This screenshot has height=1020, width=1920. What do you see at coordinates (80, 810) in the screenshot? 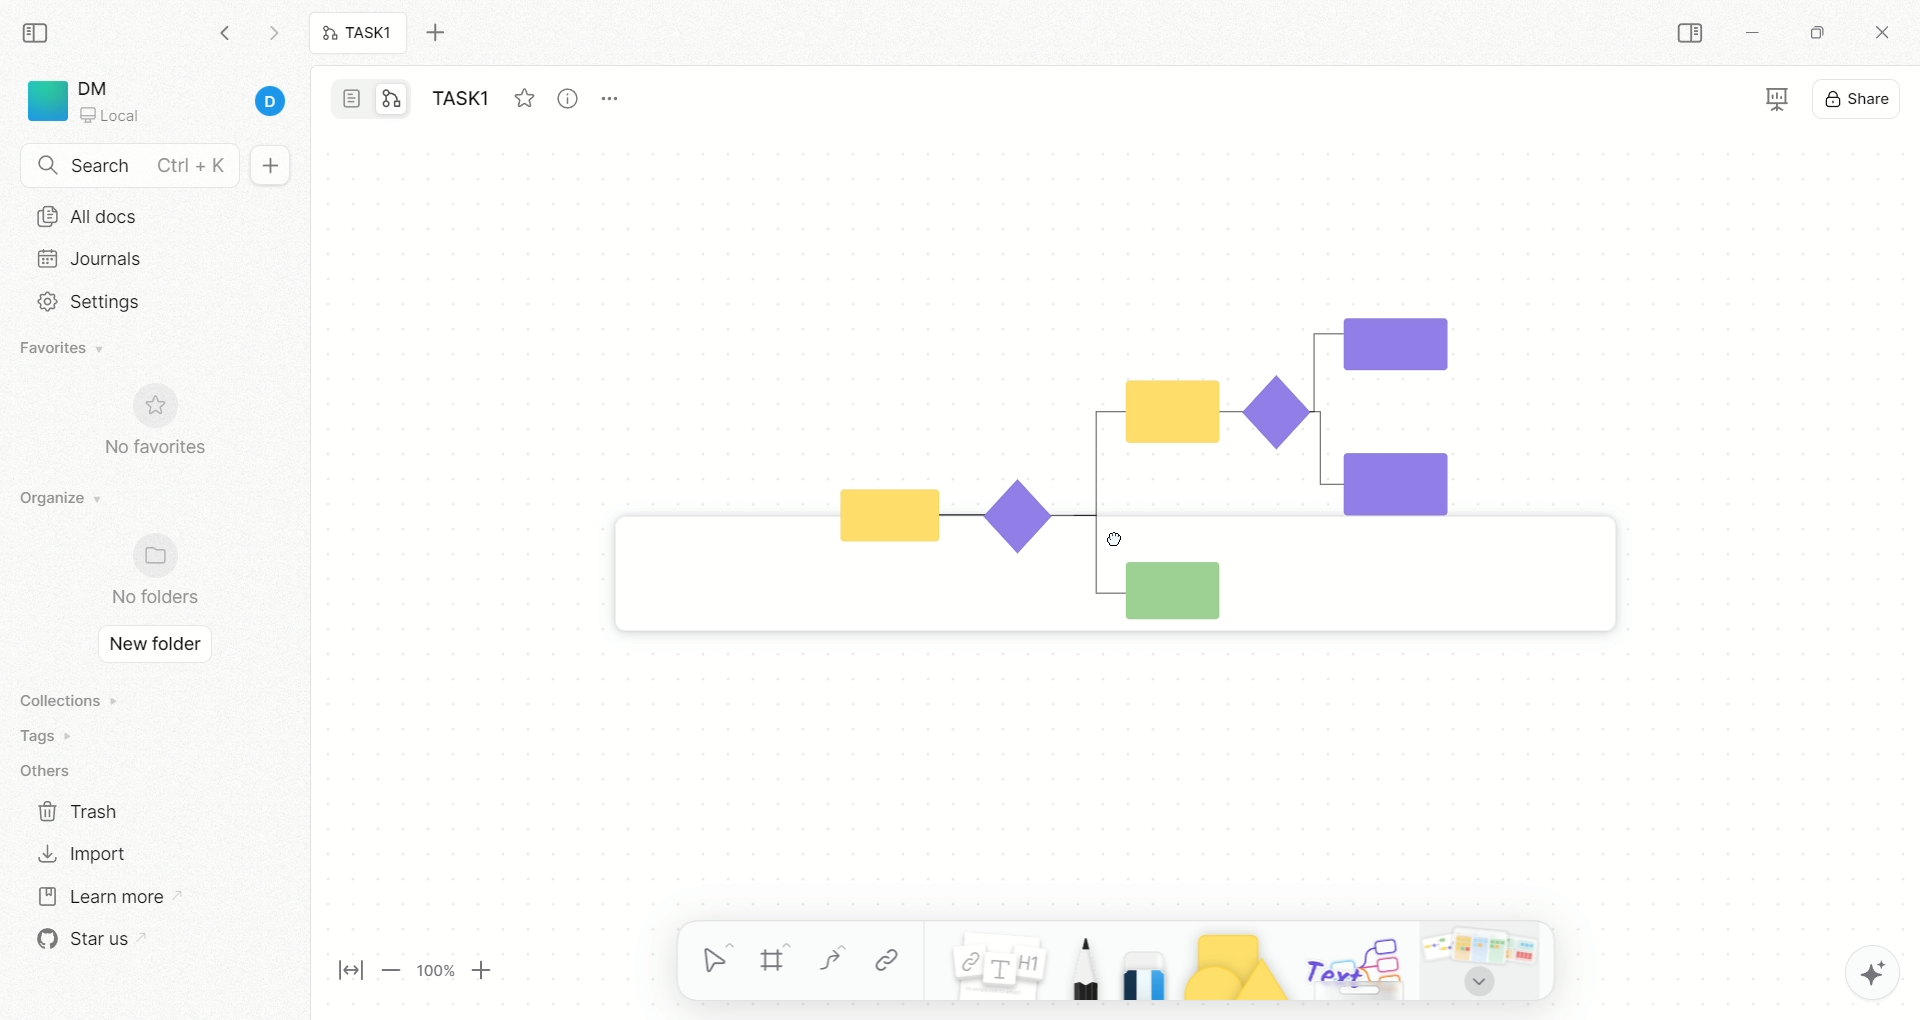
I see `trash` at bounding box center [80, 810].